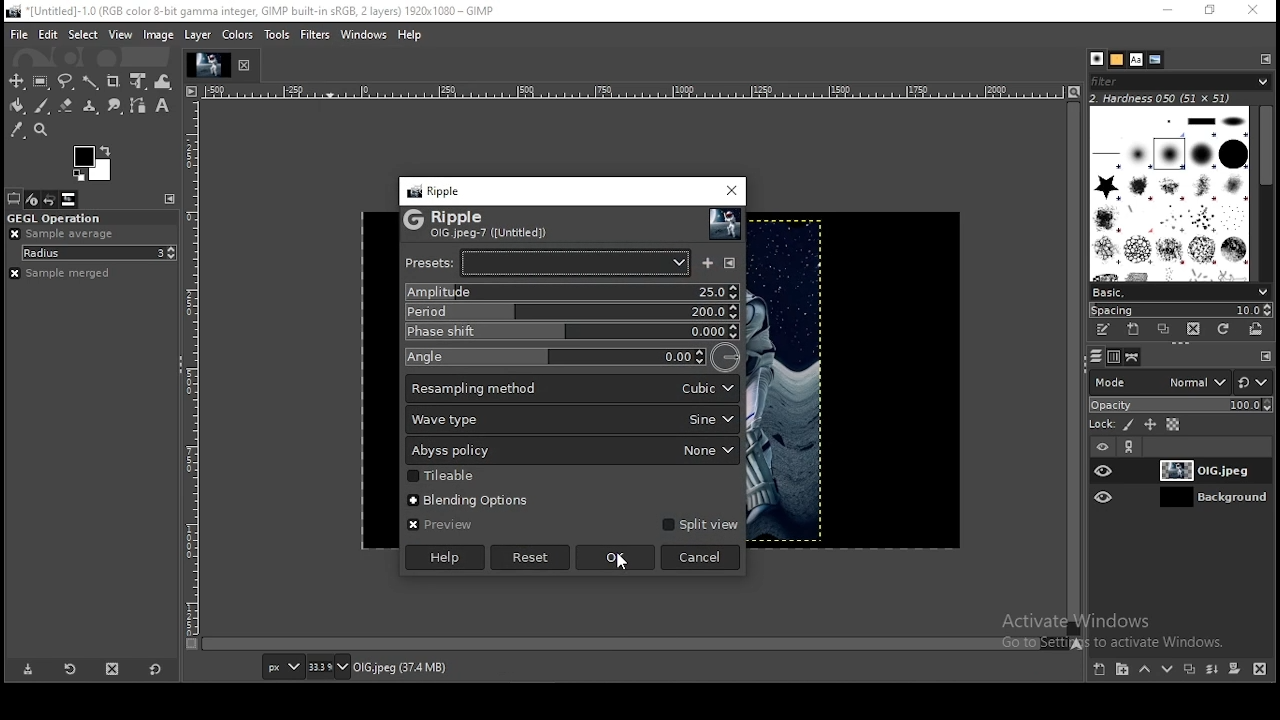 The width and height of the screenshot is (1280, 720). I want to click on layer visibility, so click(1105, 496).